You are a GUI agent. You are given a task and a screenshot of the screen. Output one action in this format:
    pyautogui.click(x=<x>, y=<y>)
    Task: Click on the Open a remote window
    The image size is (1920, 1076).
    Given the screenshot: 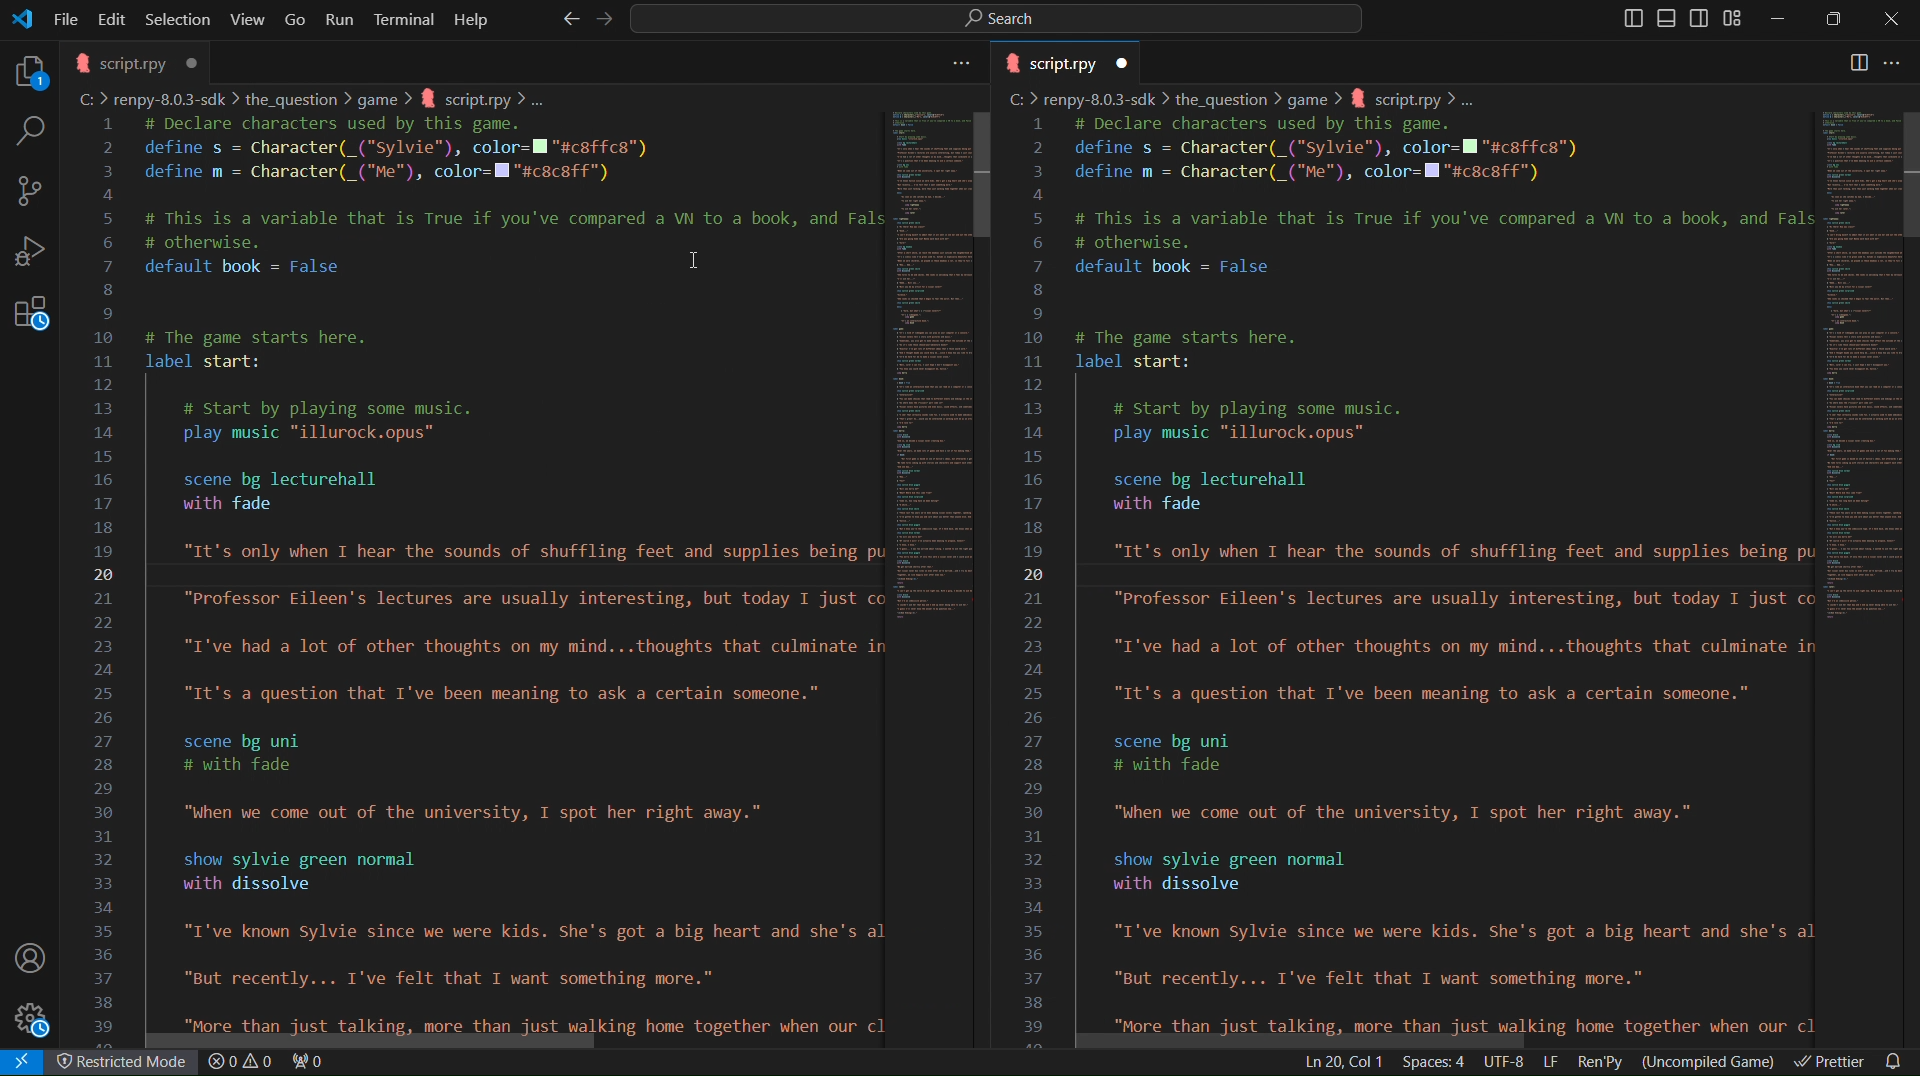 What is the action you would take?
    pyautogui.click(x=26, y=1062)
    